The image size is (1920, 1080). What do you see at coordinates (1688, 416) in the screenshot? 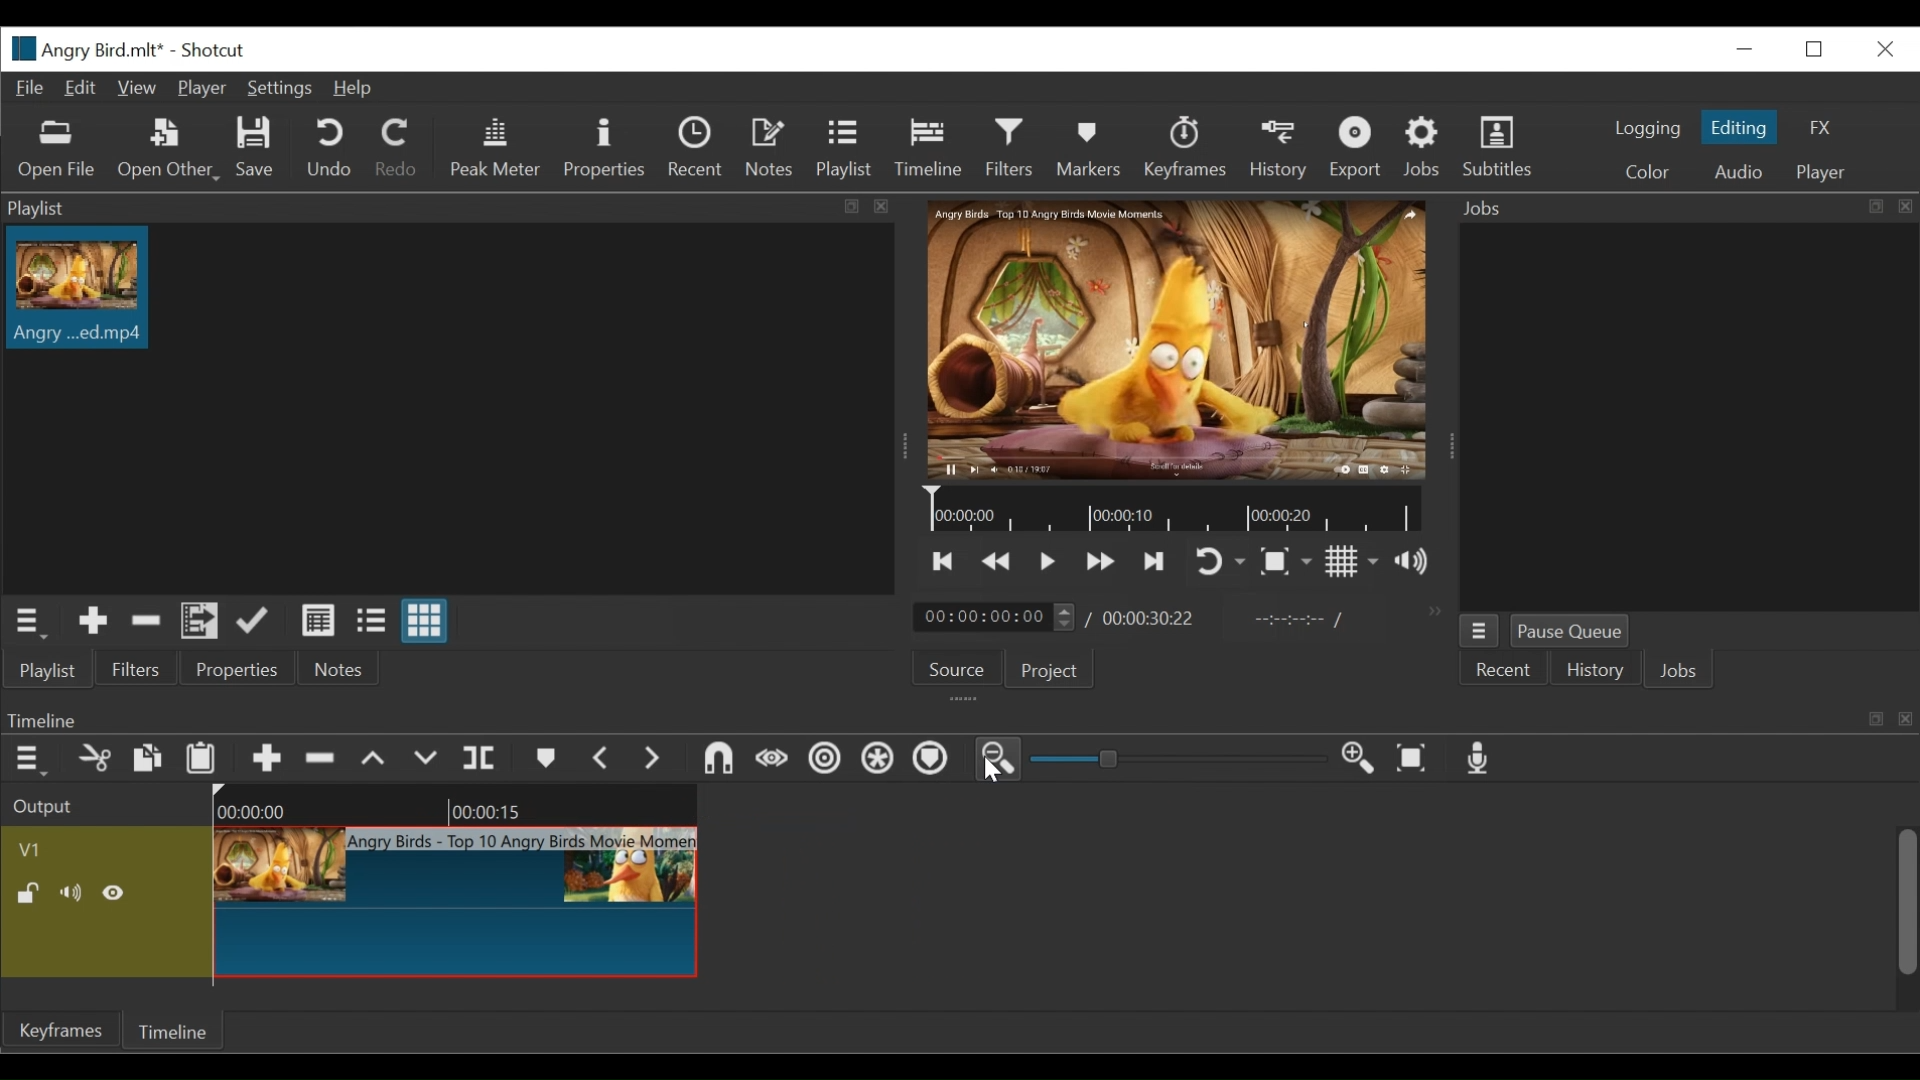
I see `Jobs Panel` at bounding box center [1688, 416].